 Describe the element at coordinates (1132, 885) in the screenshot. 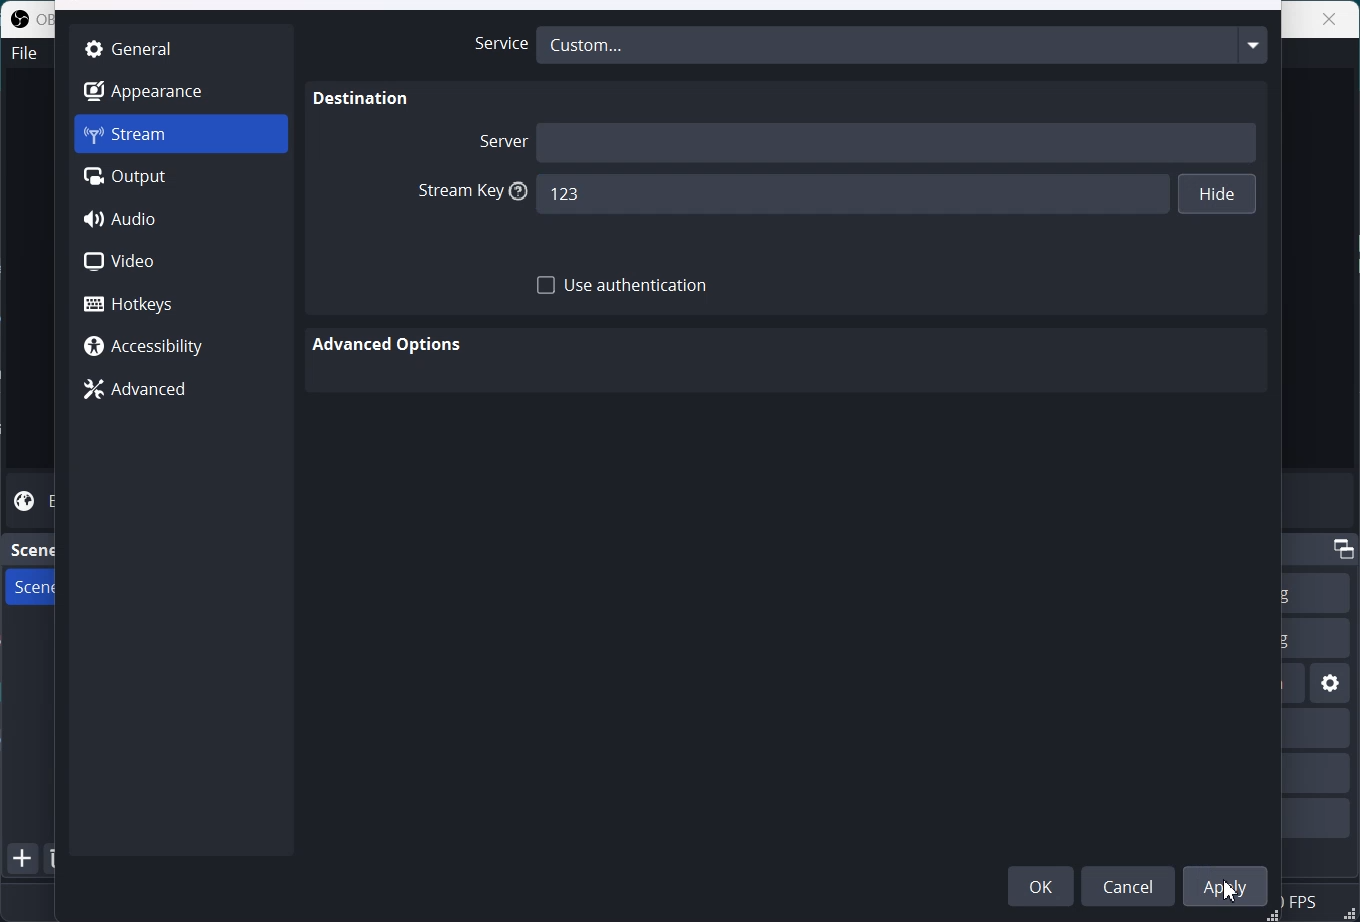

I see `Cancel` at that location.